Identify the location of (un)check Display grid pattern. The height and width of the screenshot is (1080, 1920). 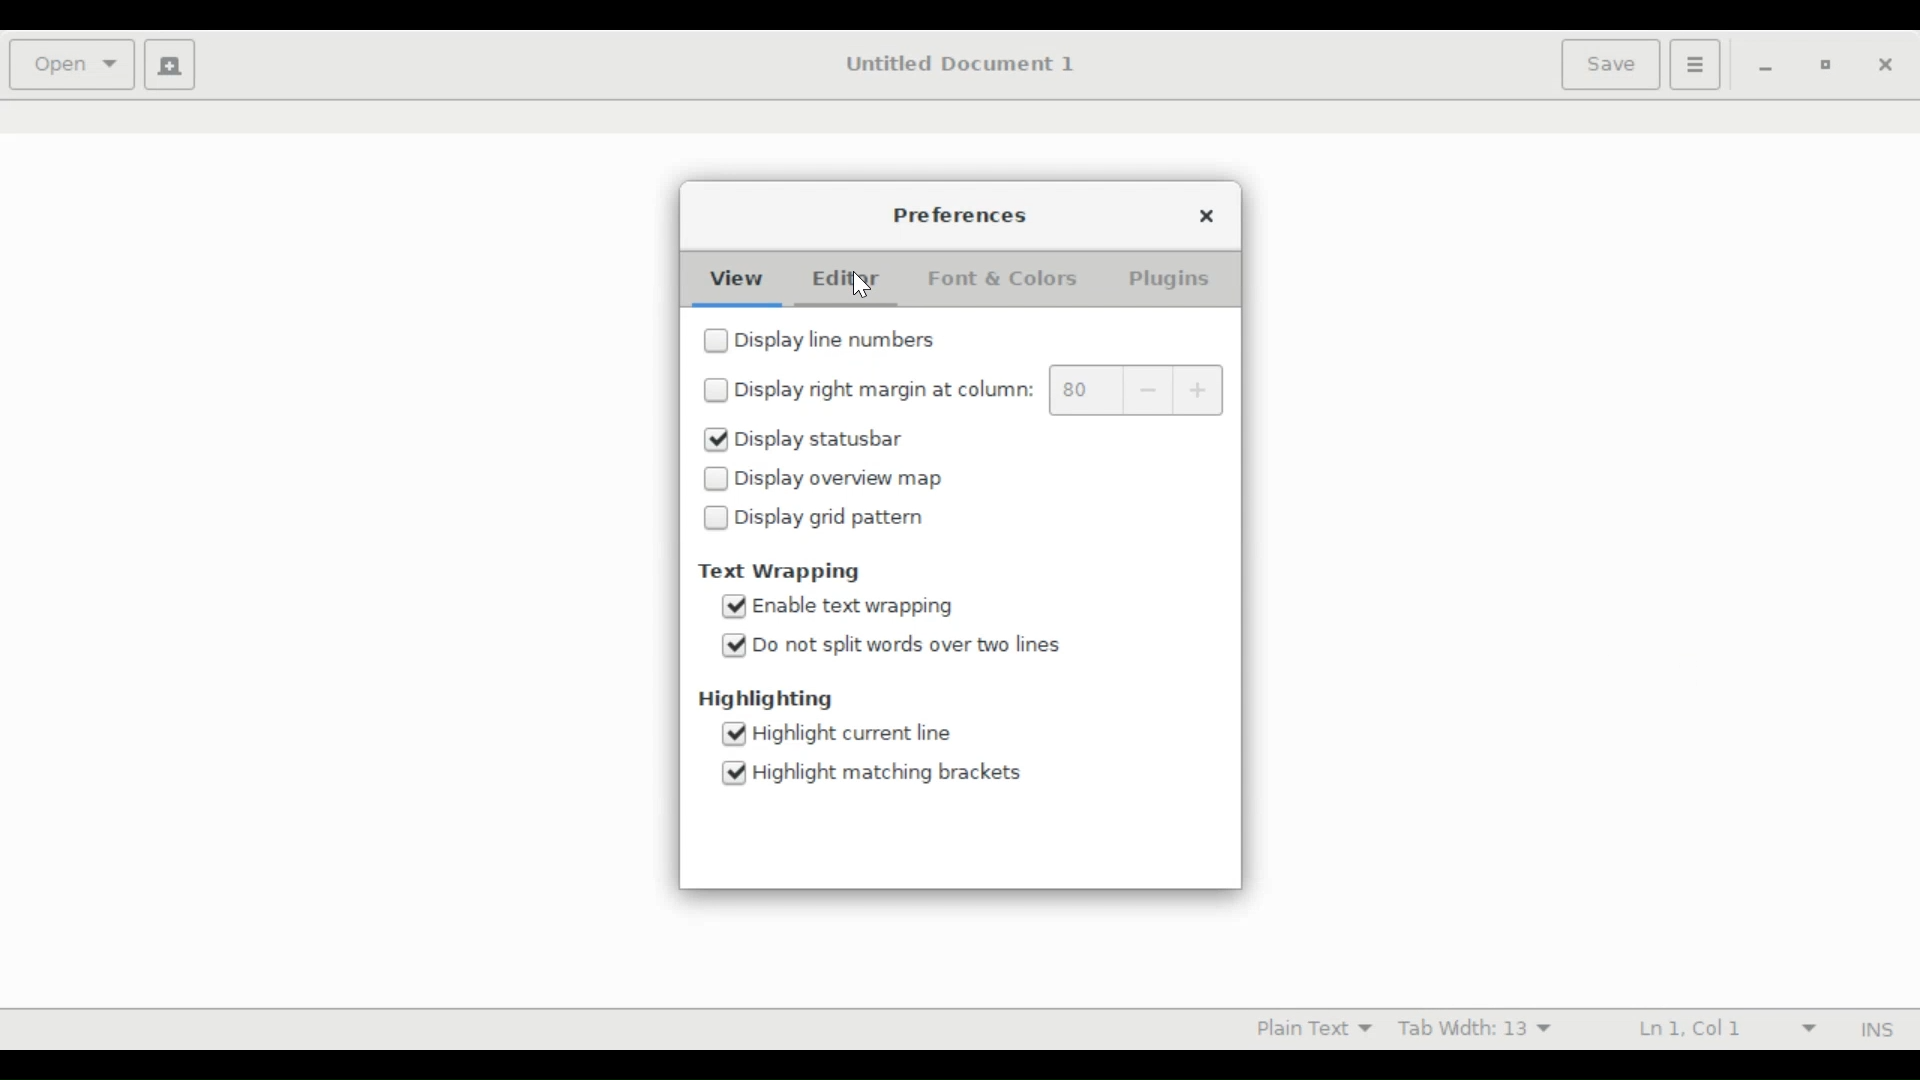
(833, 518).